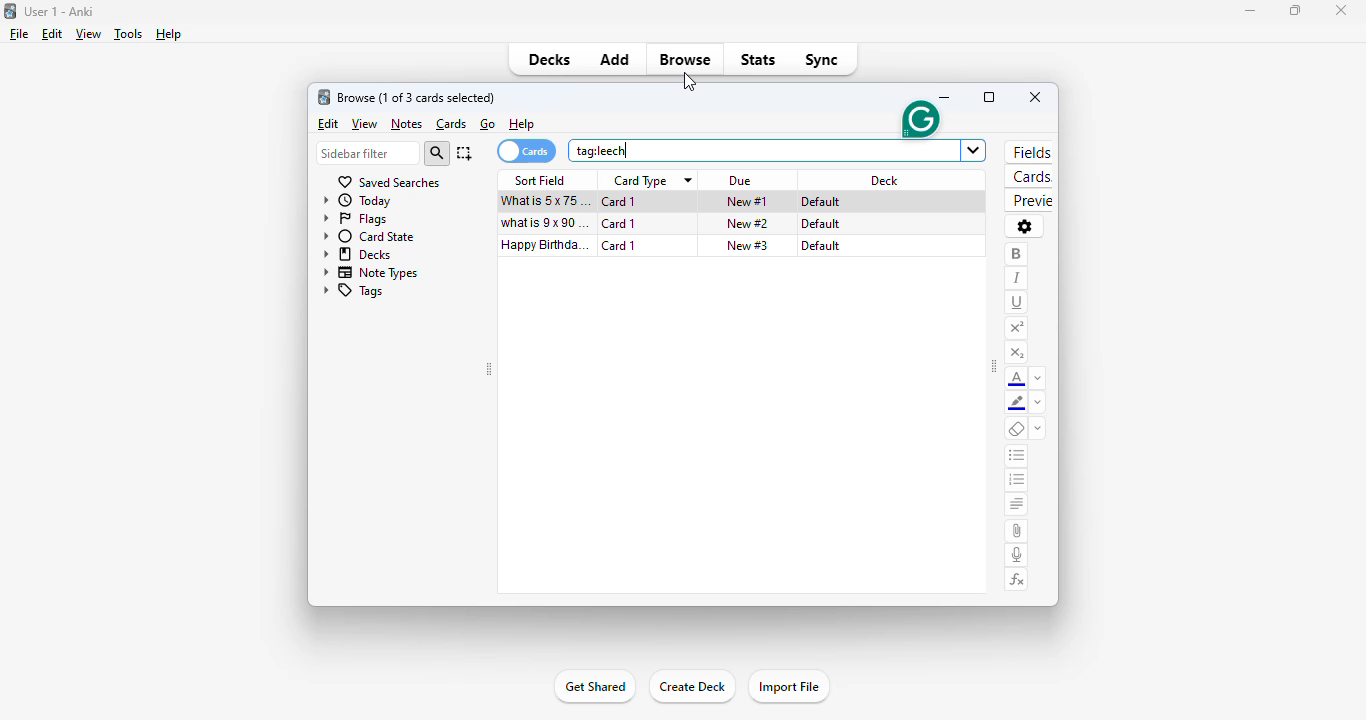 Image resolution: width=1366 pixels, height=720 pixels. I want to click on close, so click(1345, 11).